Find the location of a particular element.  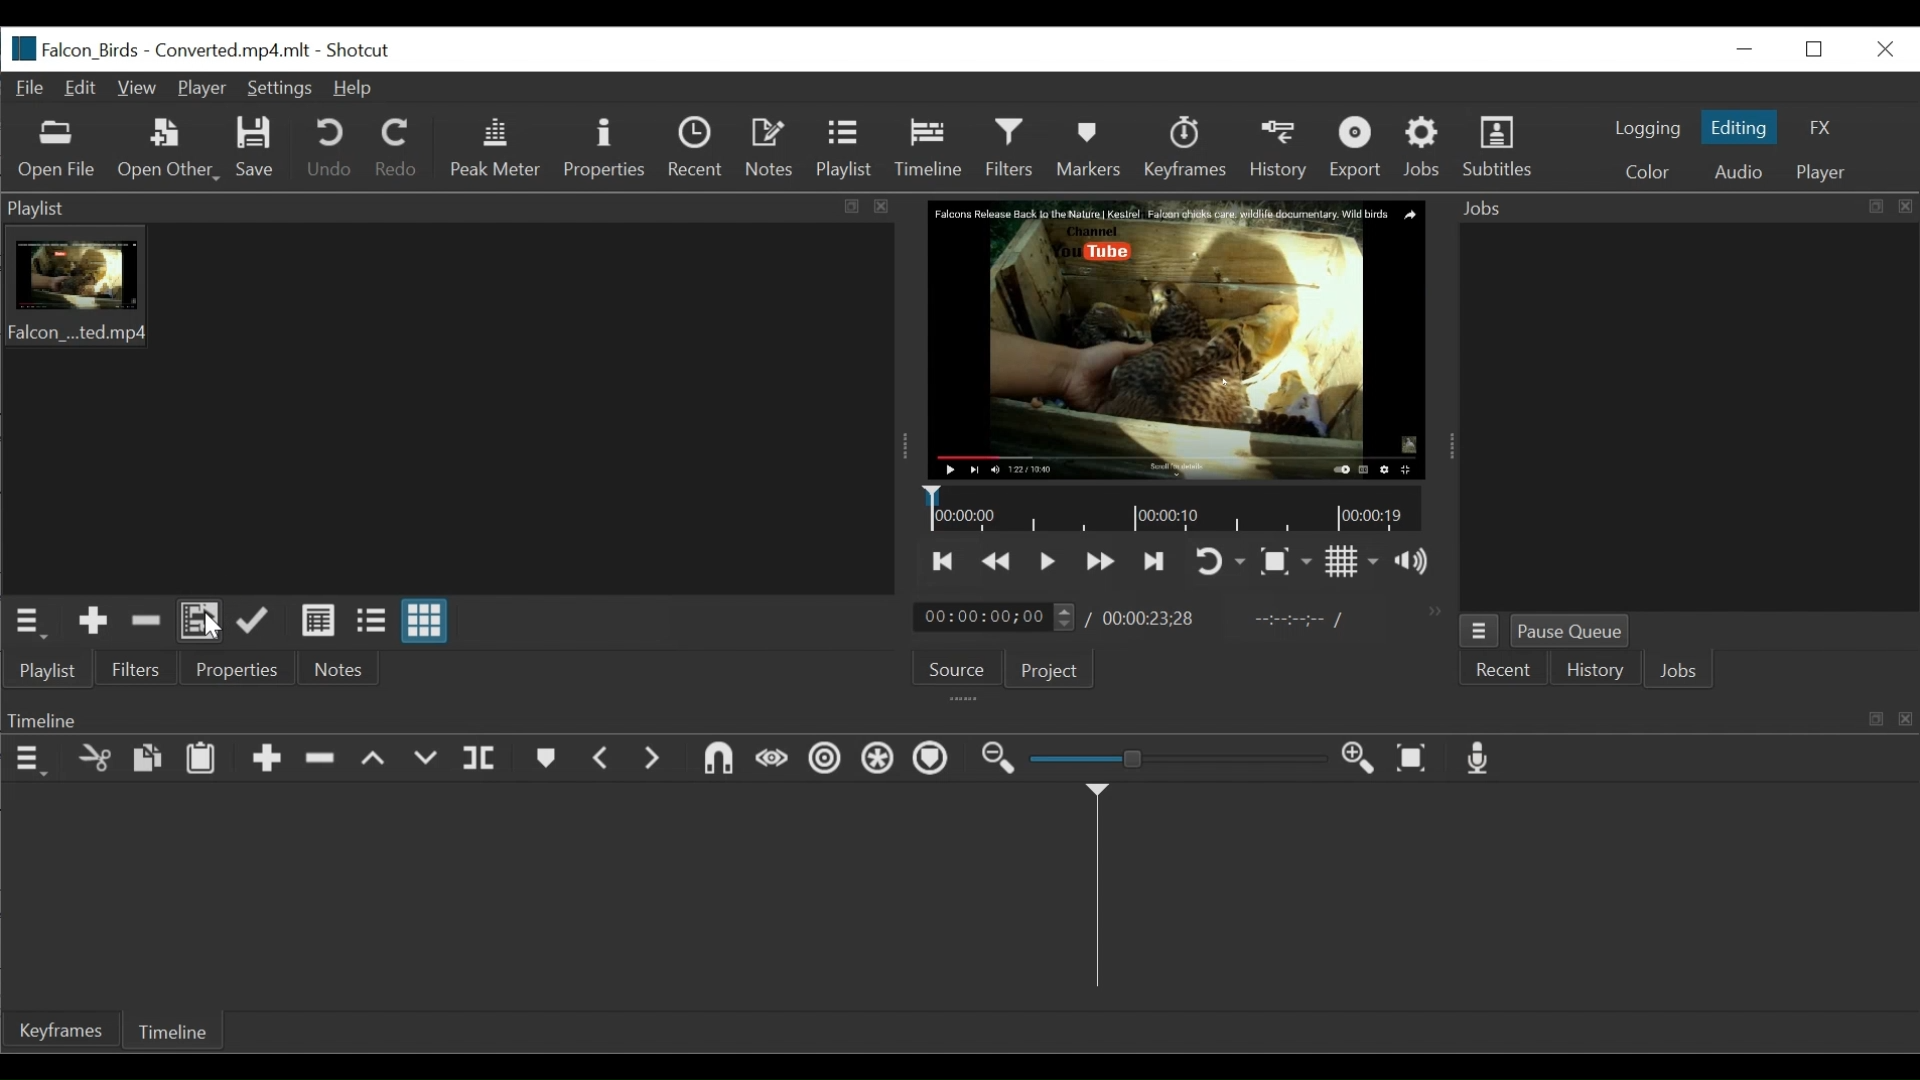

Player is located at coordinates (202, 89).